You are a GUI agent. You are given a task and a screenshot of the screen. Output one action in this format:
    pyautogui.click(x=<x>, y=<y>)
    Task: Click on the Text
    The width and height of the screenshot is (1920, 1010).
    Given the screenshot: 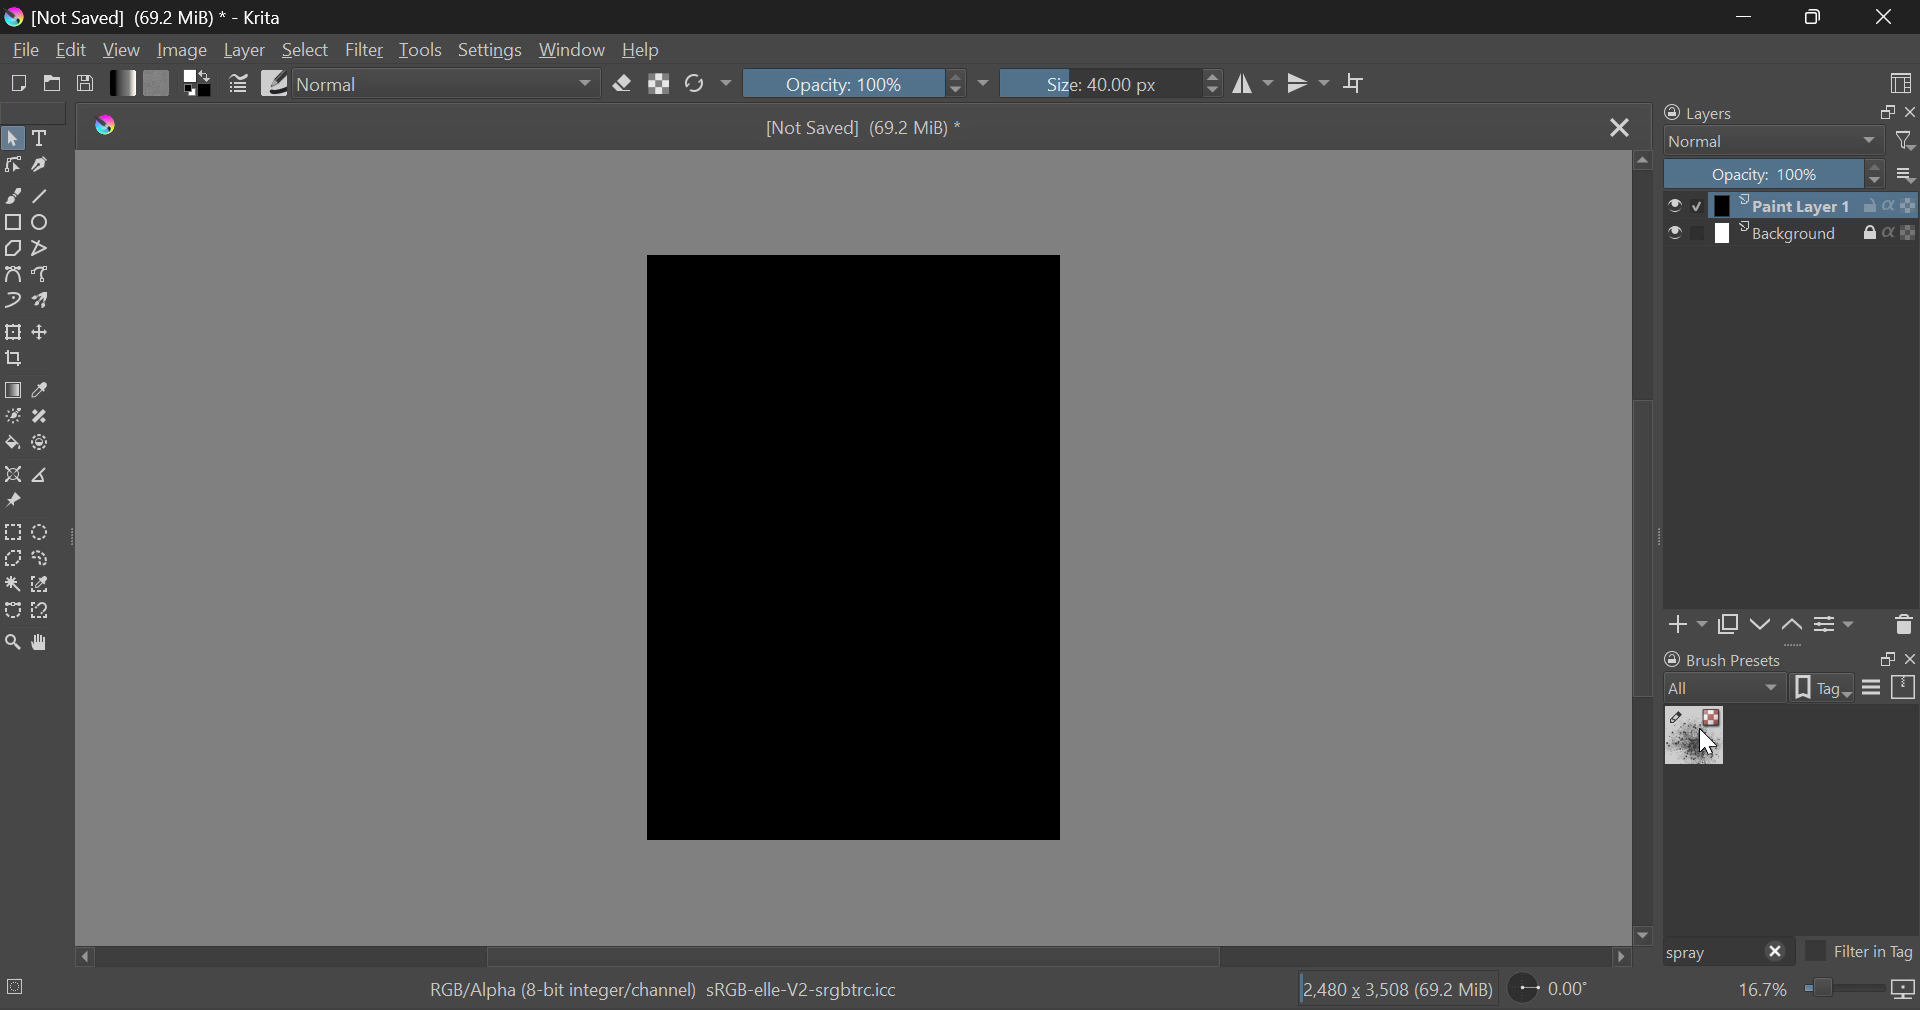 What is the action you would take?
    pyautogui.click(x=44, y=136)
    